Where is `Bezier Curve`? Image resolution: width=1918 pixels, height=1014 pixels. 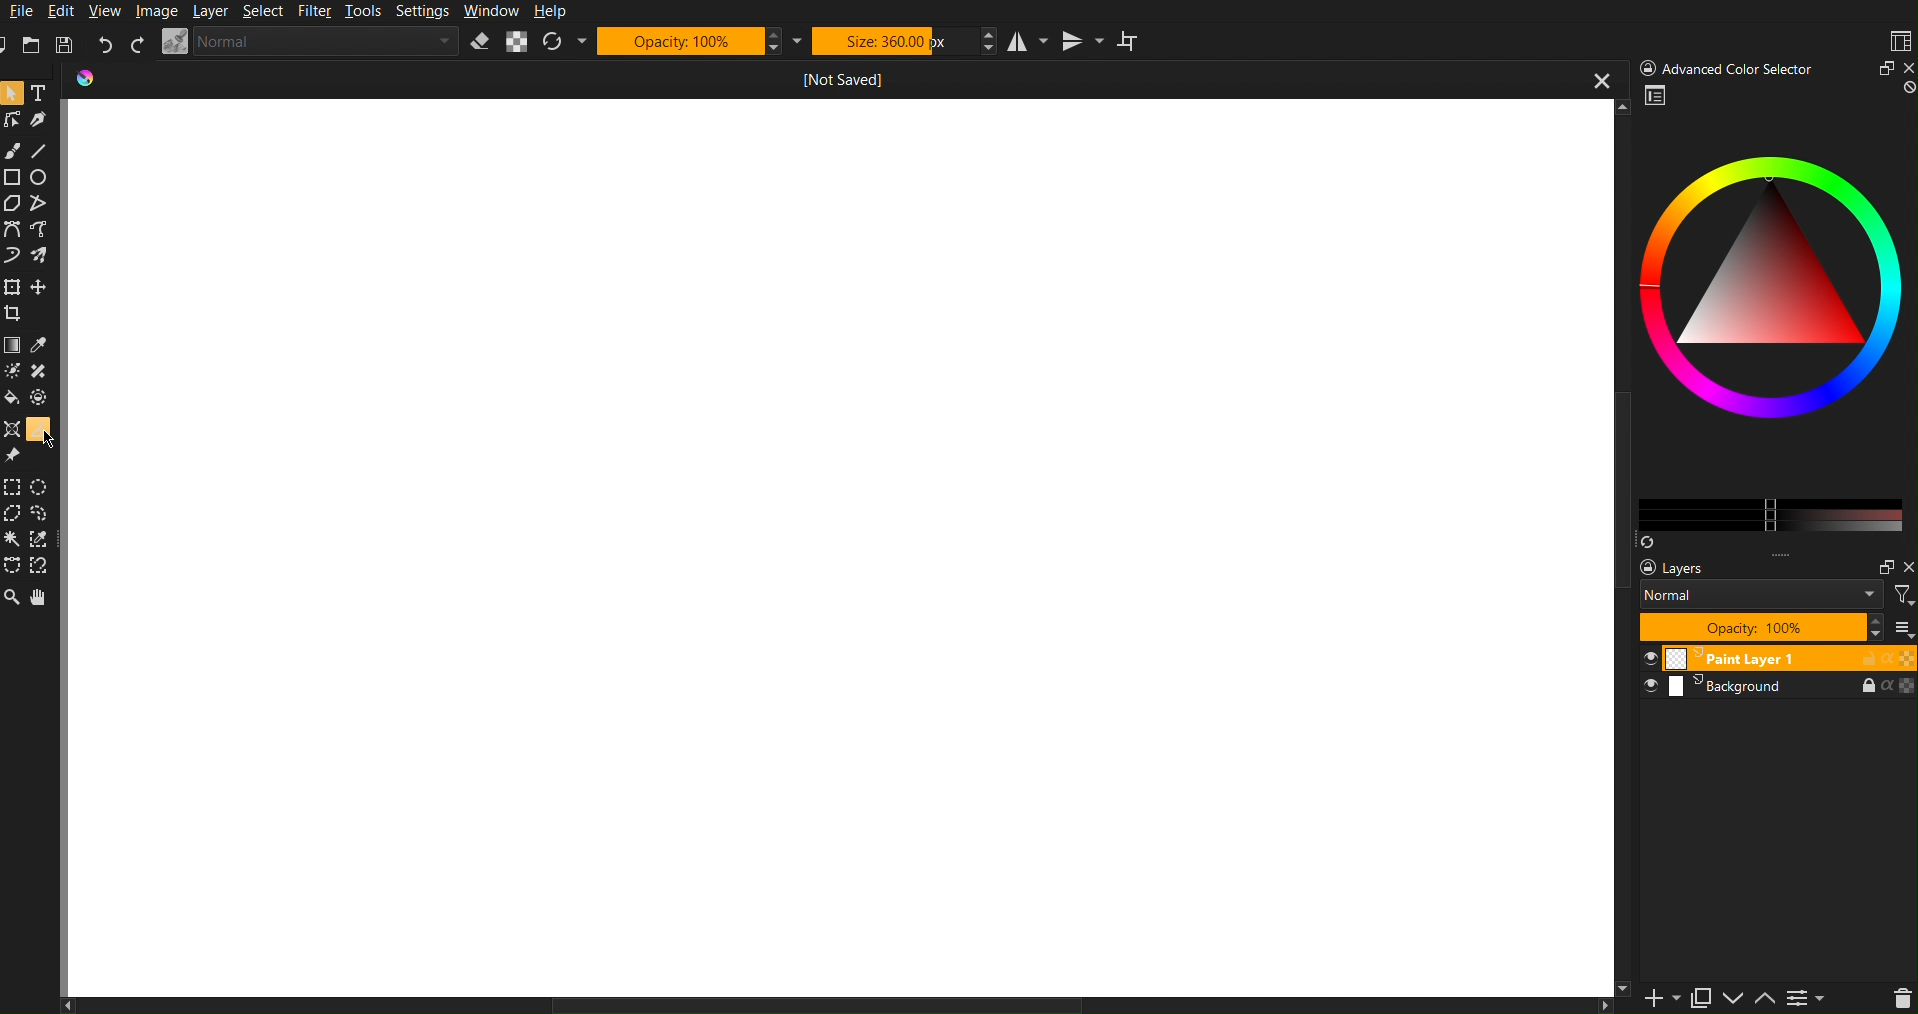 Bezier Curve is located at coordinates (44, 228).